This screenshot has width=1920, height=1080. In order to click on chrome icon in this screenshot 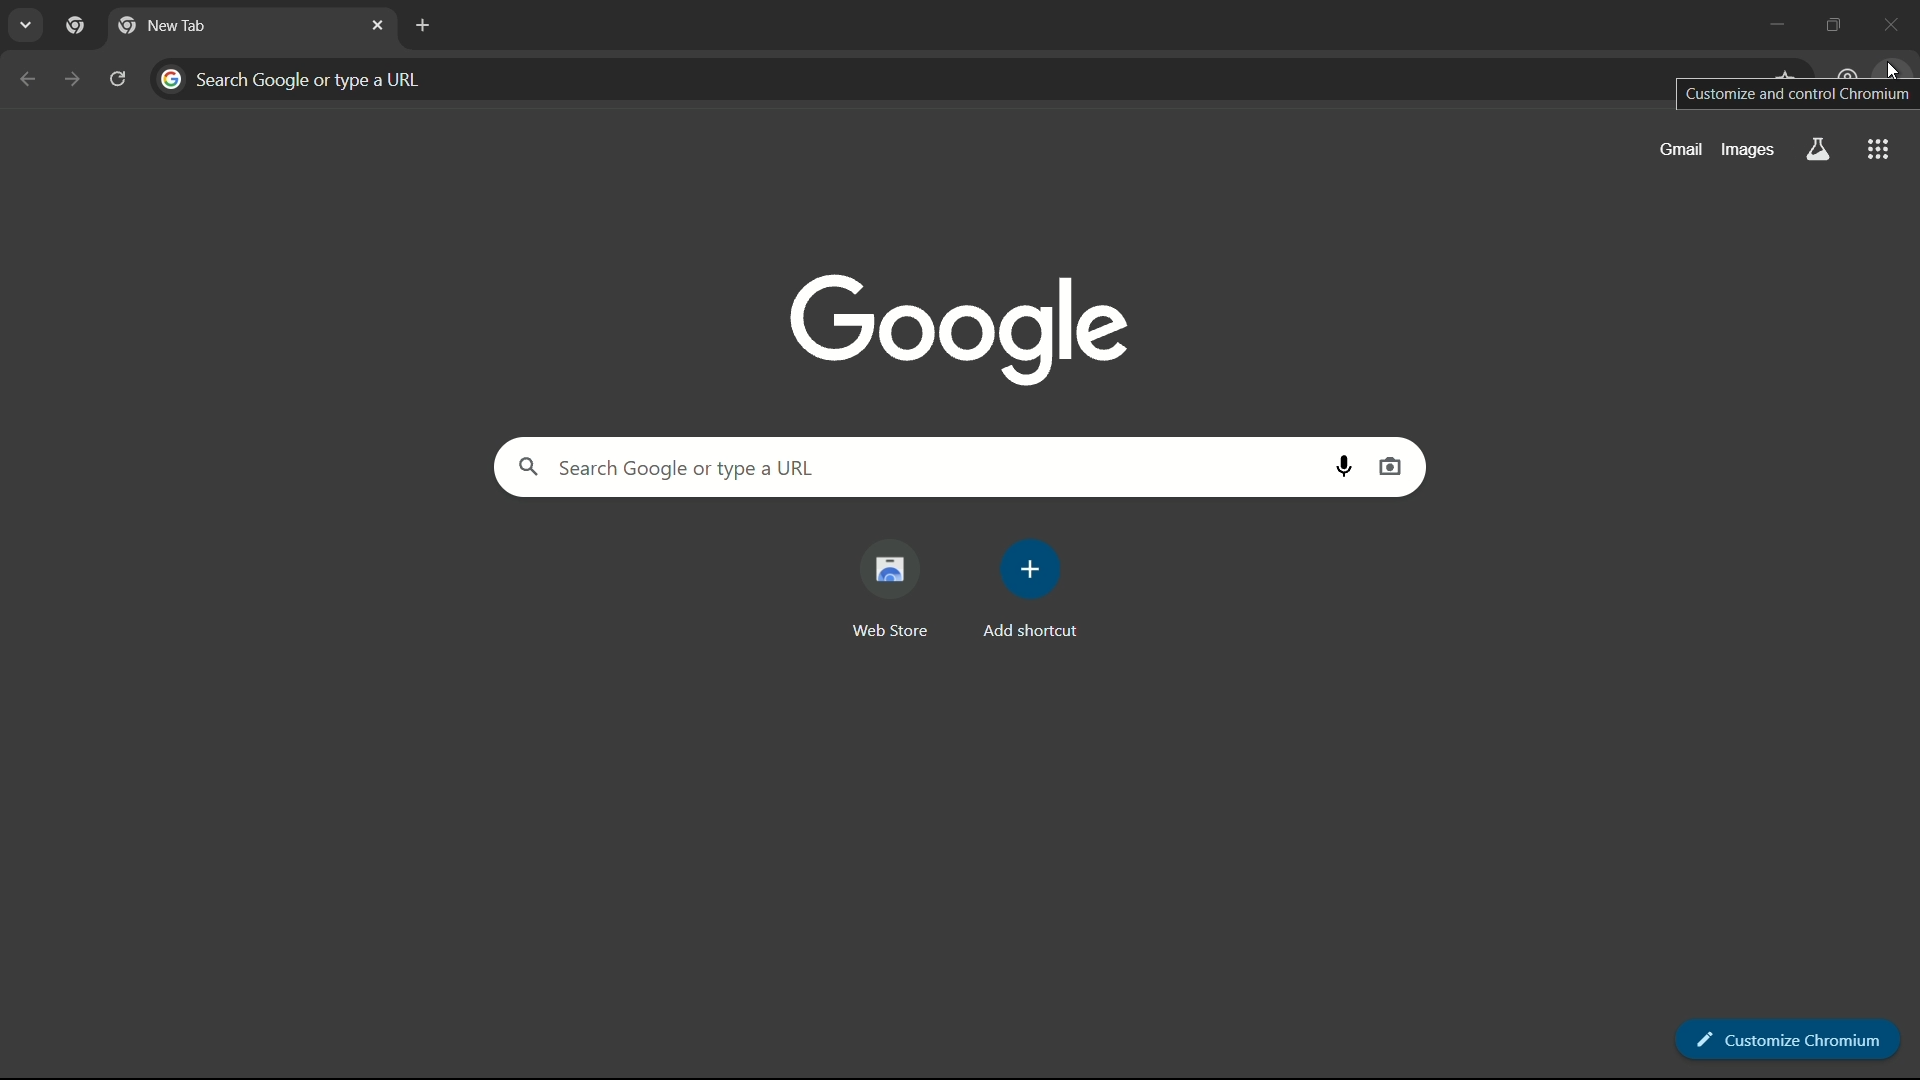, I will do `click(75, 27)`.